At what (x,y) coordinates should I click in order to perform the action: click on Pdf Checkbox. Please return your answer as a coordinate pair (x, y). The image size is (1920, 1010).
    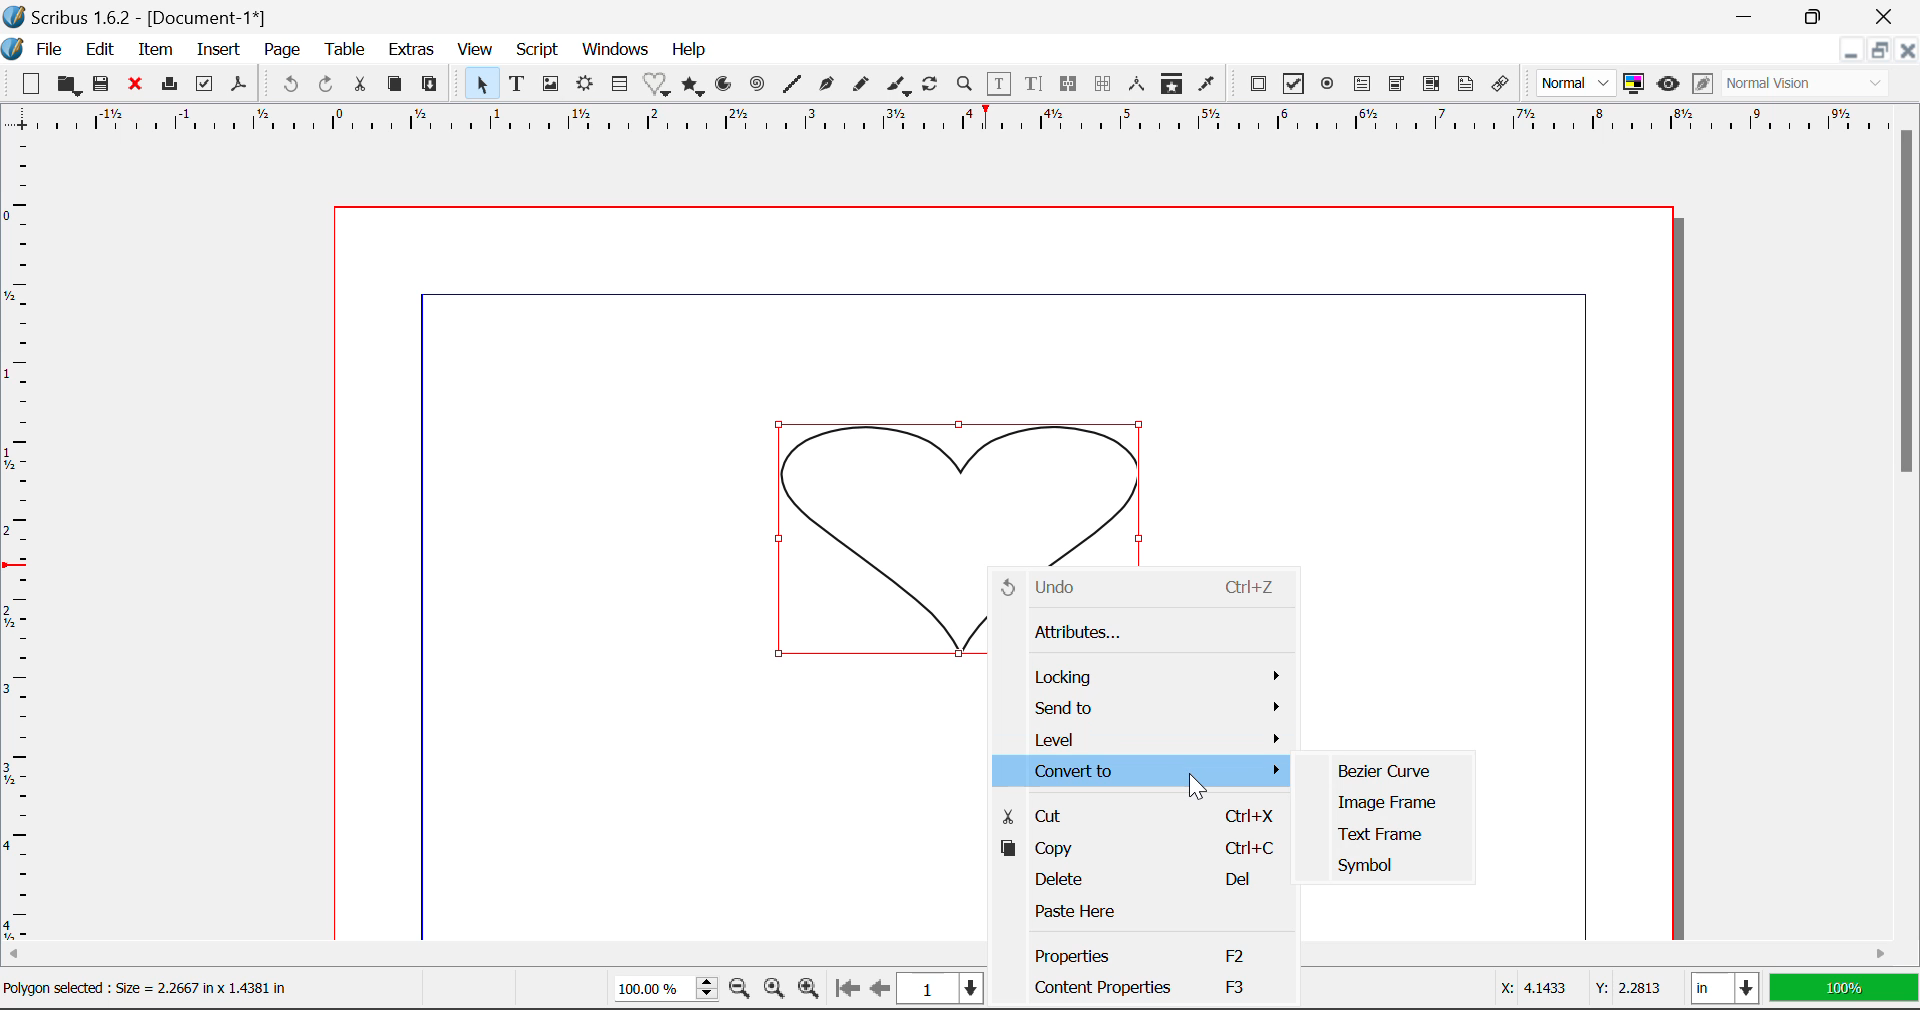
    Looking at the image, I should click on (1296, 87).